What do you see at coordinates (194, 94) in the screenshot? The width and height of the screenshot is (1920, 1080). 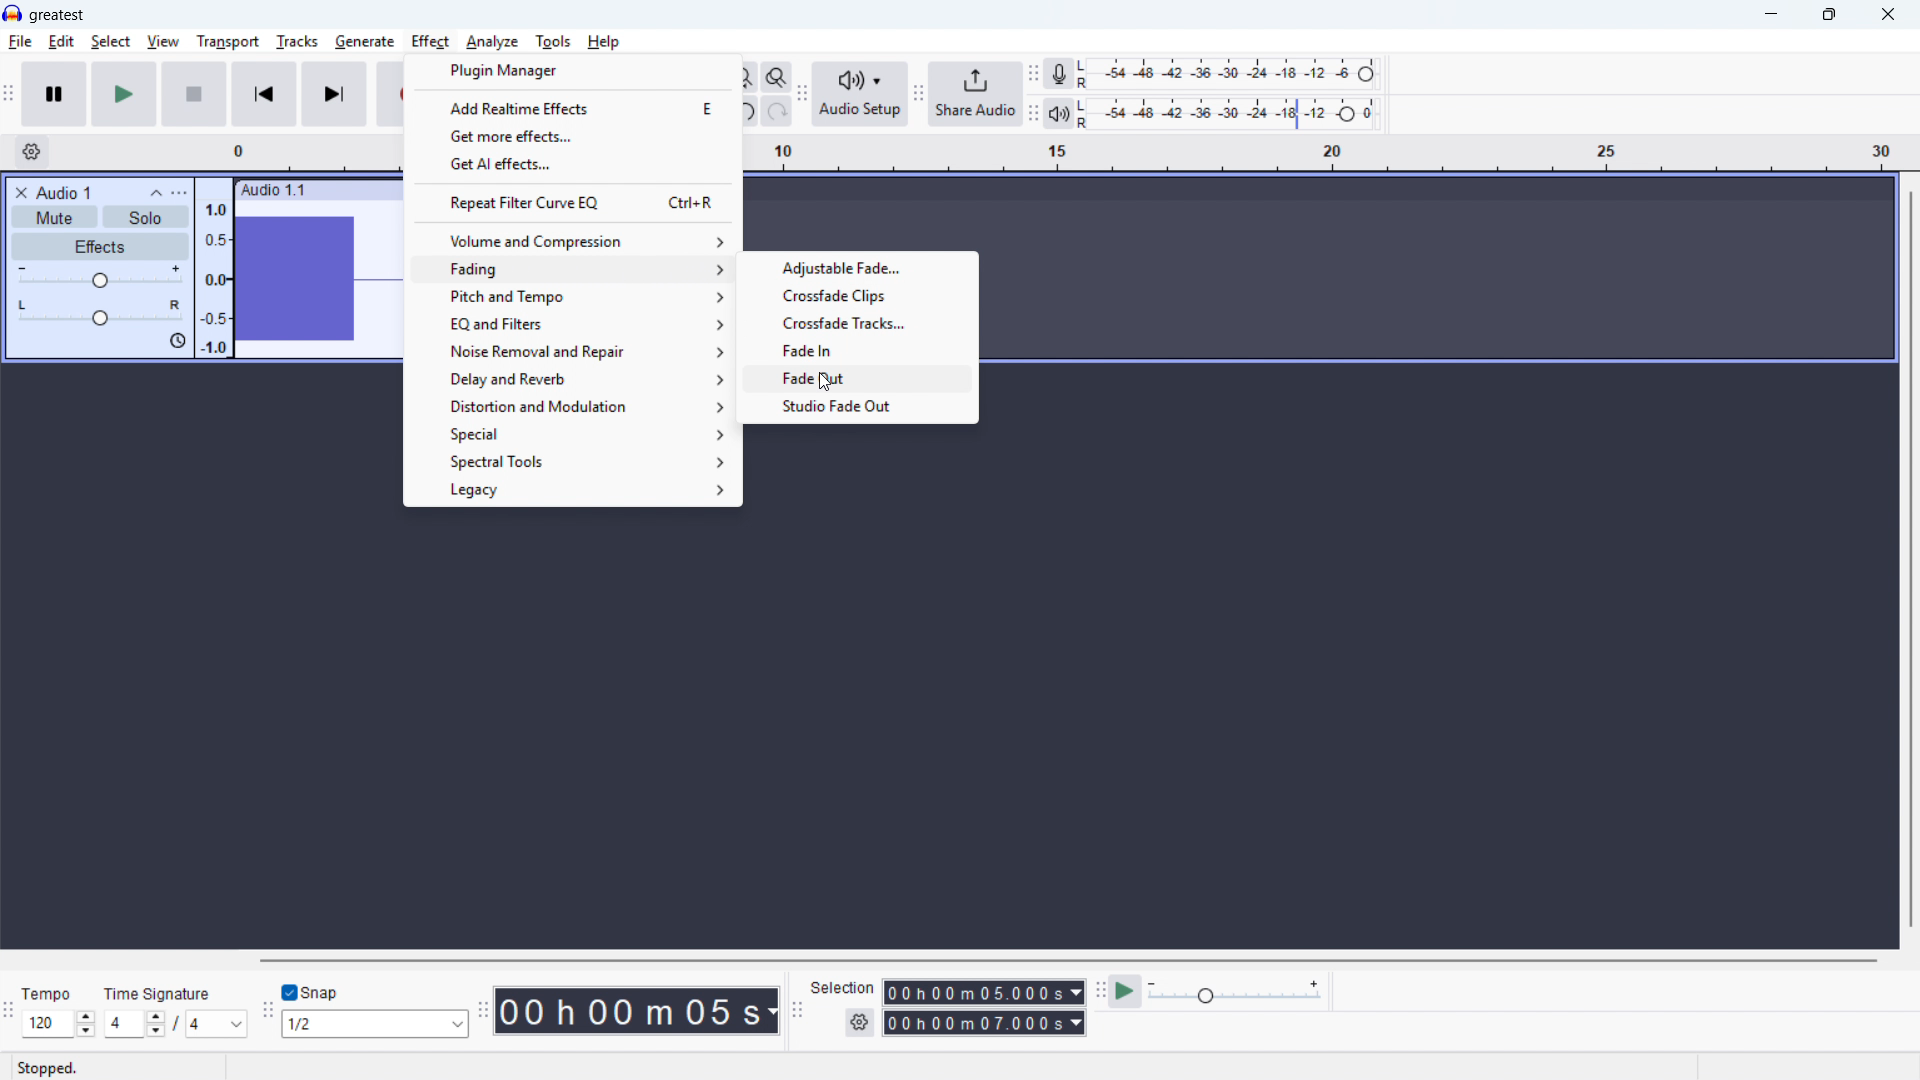 I see `stop ` at bounding box center [194, 94].